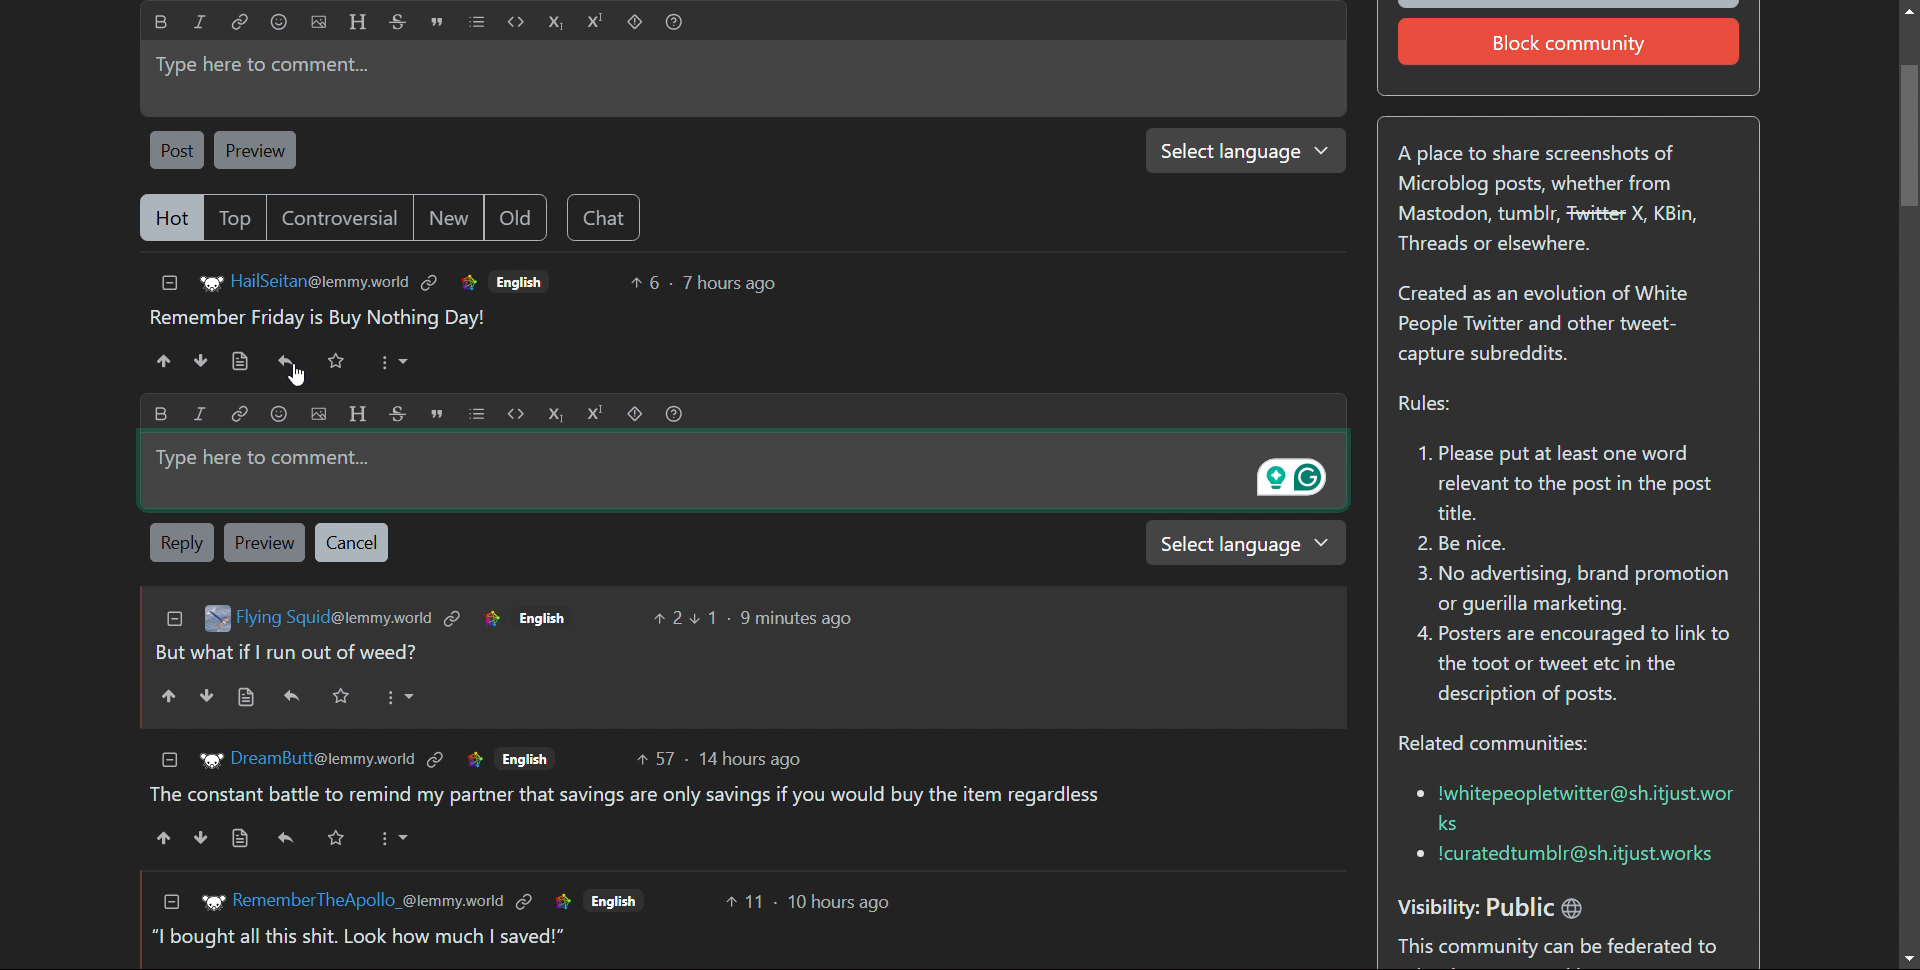 The height and width of the screenshot is (970, 1920). What do you see at coordinates (206, 284) in the screenshot?
I see `image` at bounding box center [206, 284].